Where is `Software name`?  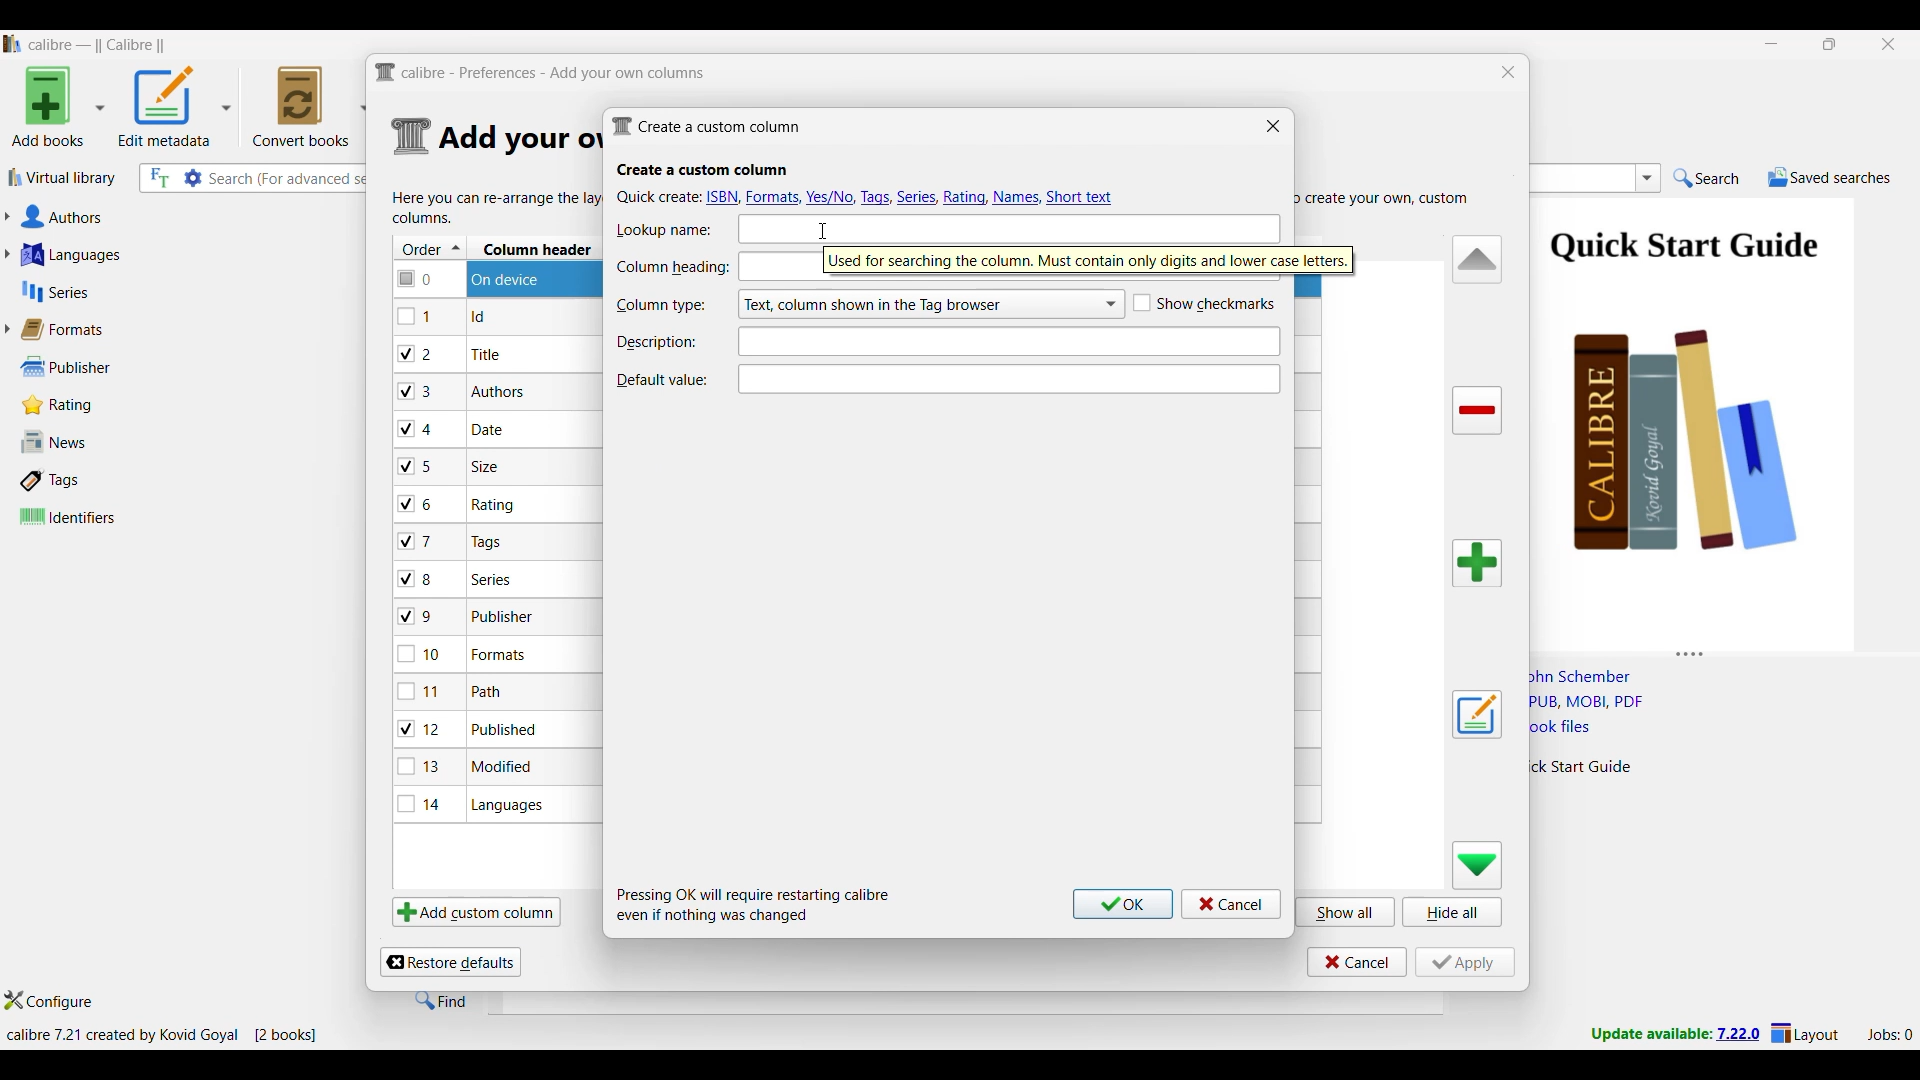 Software name is located at coordinates (98, 45).